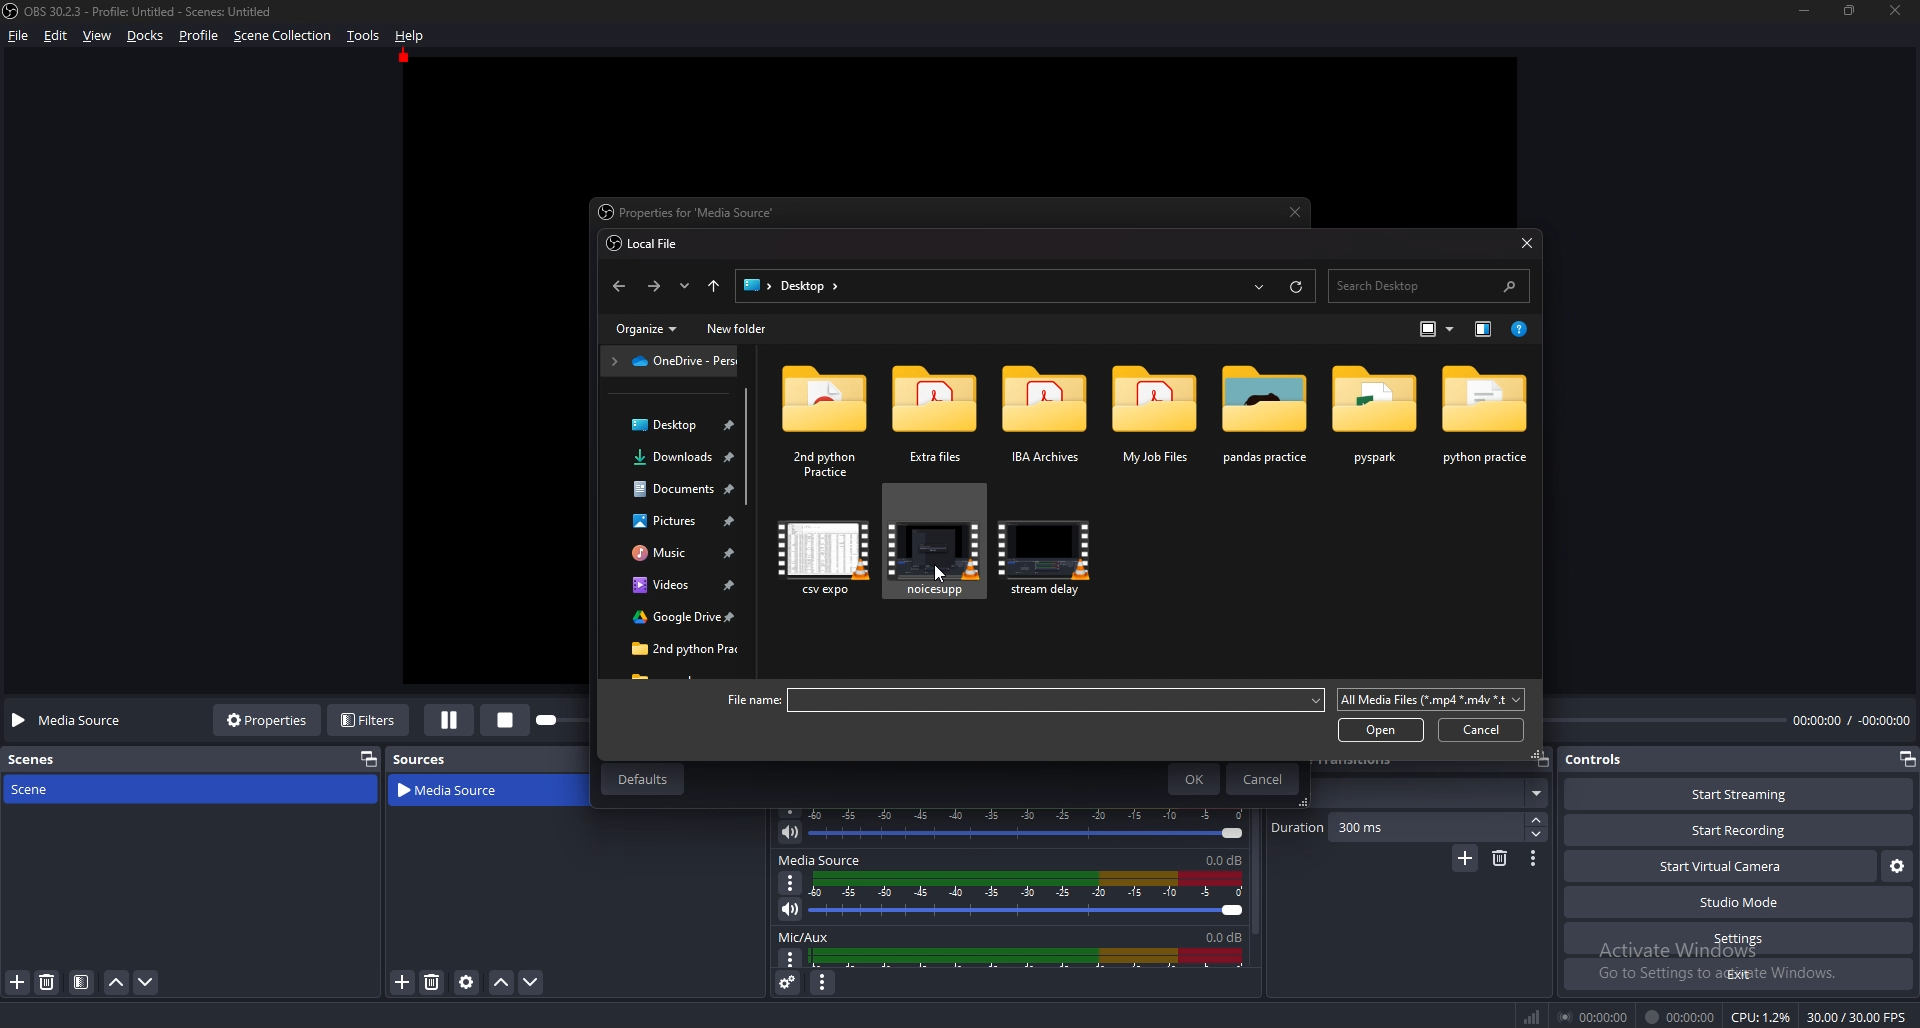 This screenshot has width=1920, height=1028. I want to click on ‘OBS 30.2.3 - Profile: Untitled - Scenes: Untitled, so click(152, 11).